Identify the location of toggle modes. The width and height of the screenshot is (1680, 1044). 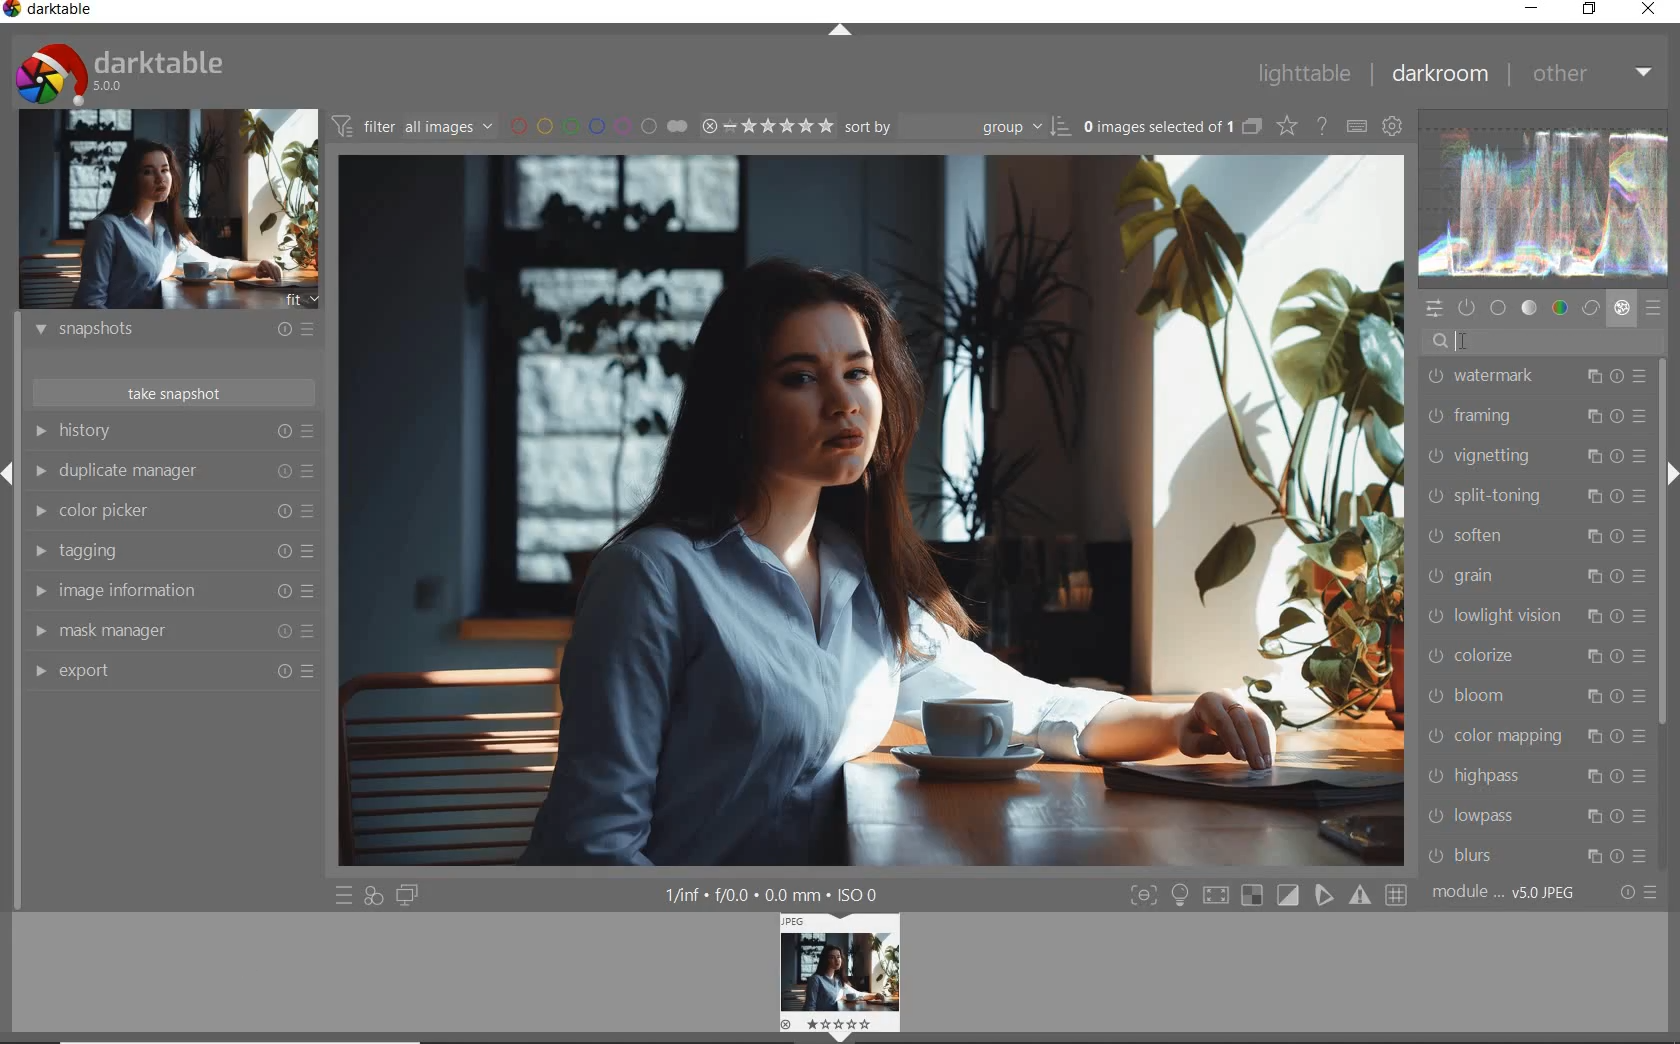
(1269, 895).